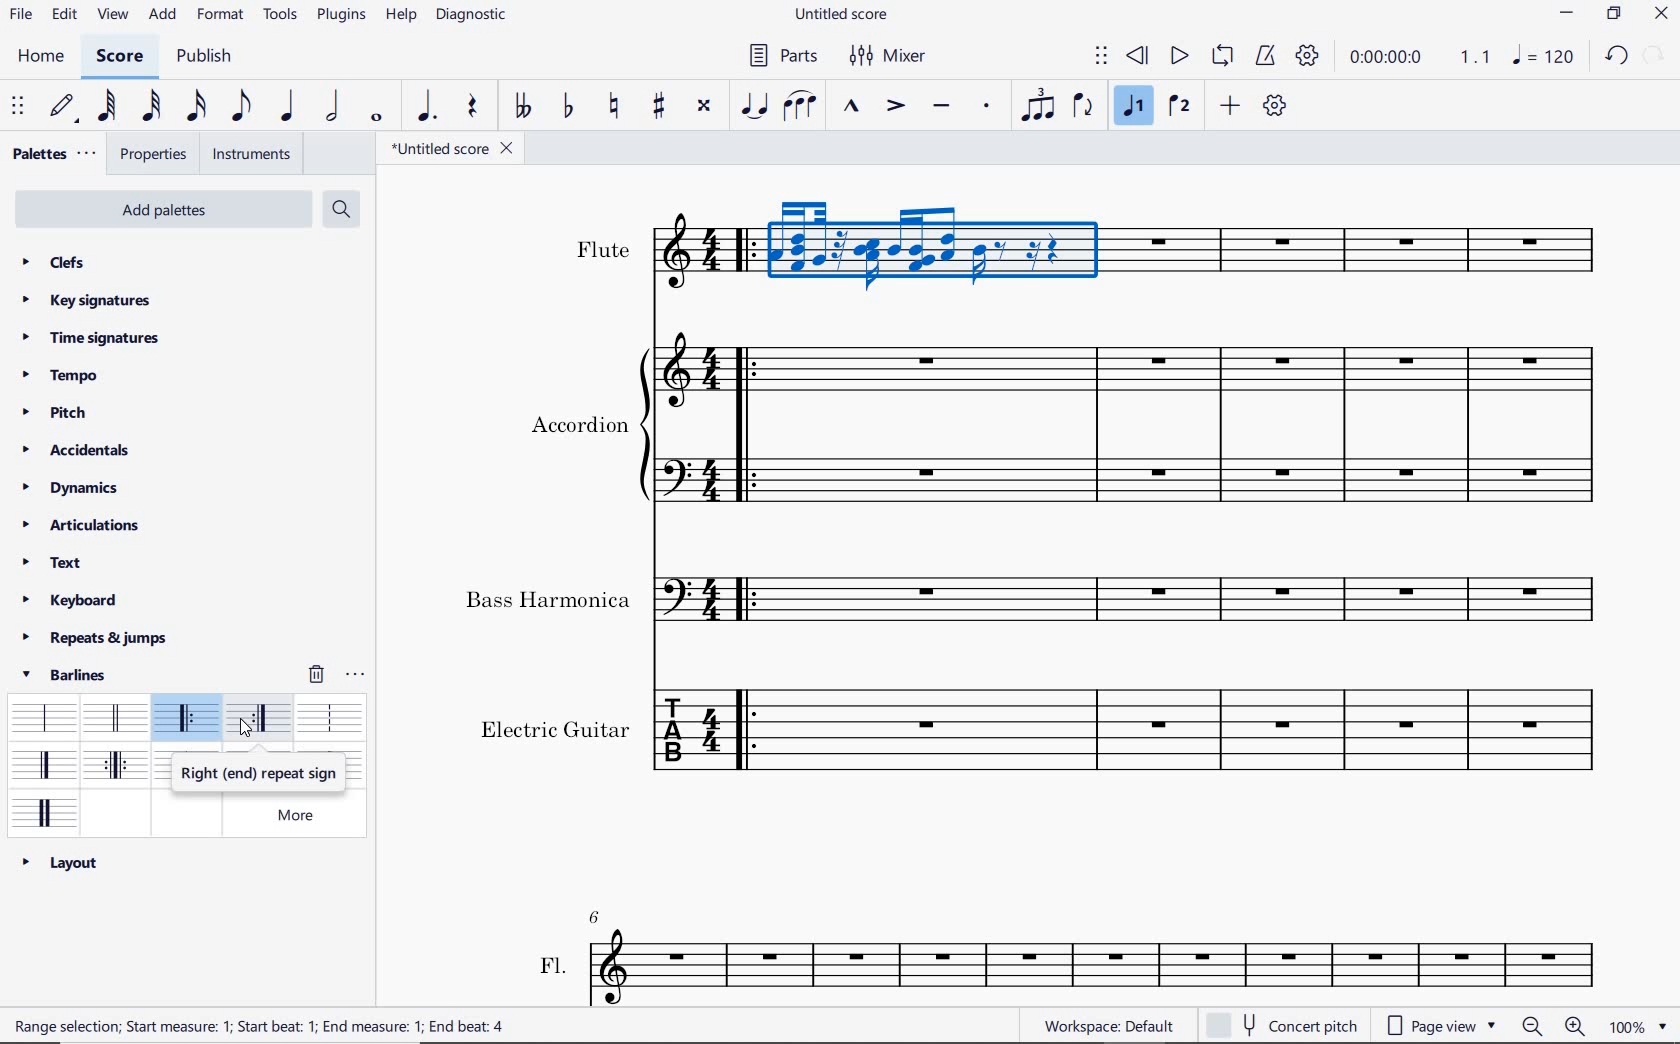 Image resolution: width=1680 pixels, height=1044 pixels. Describe the element at coordinates (1637, 1027) in the screenshot. I see `ZOOM FACTOR` at that location.